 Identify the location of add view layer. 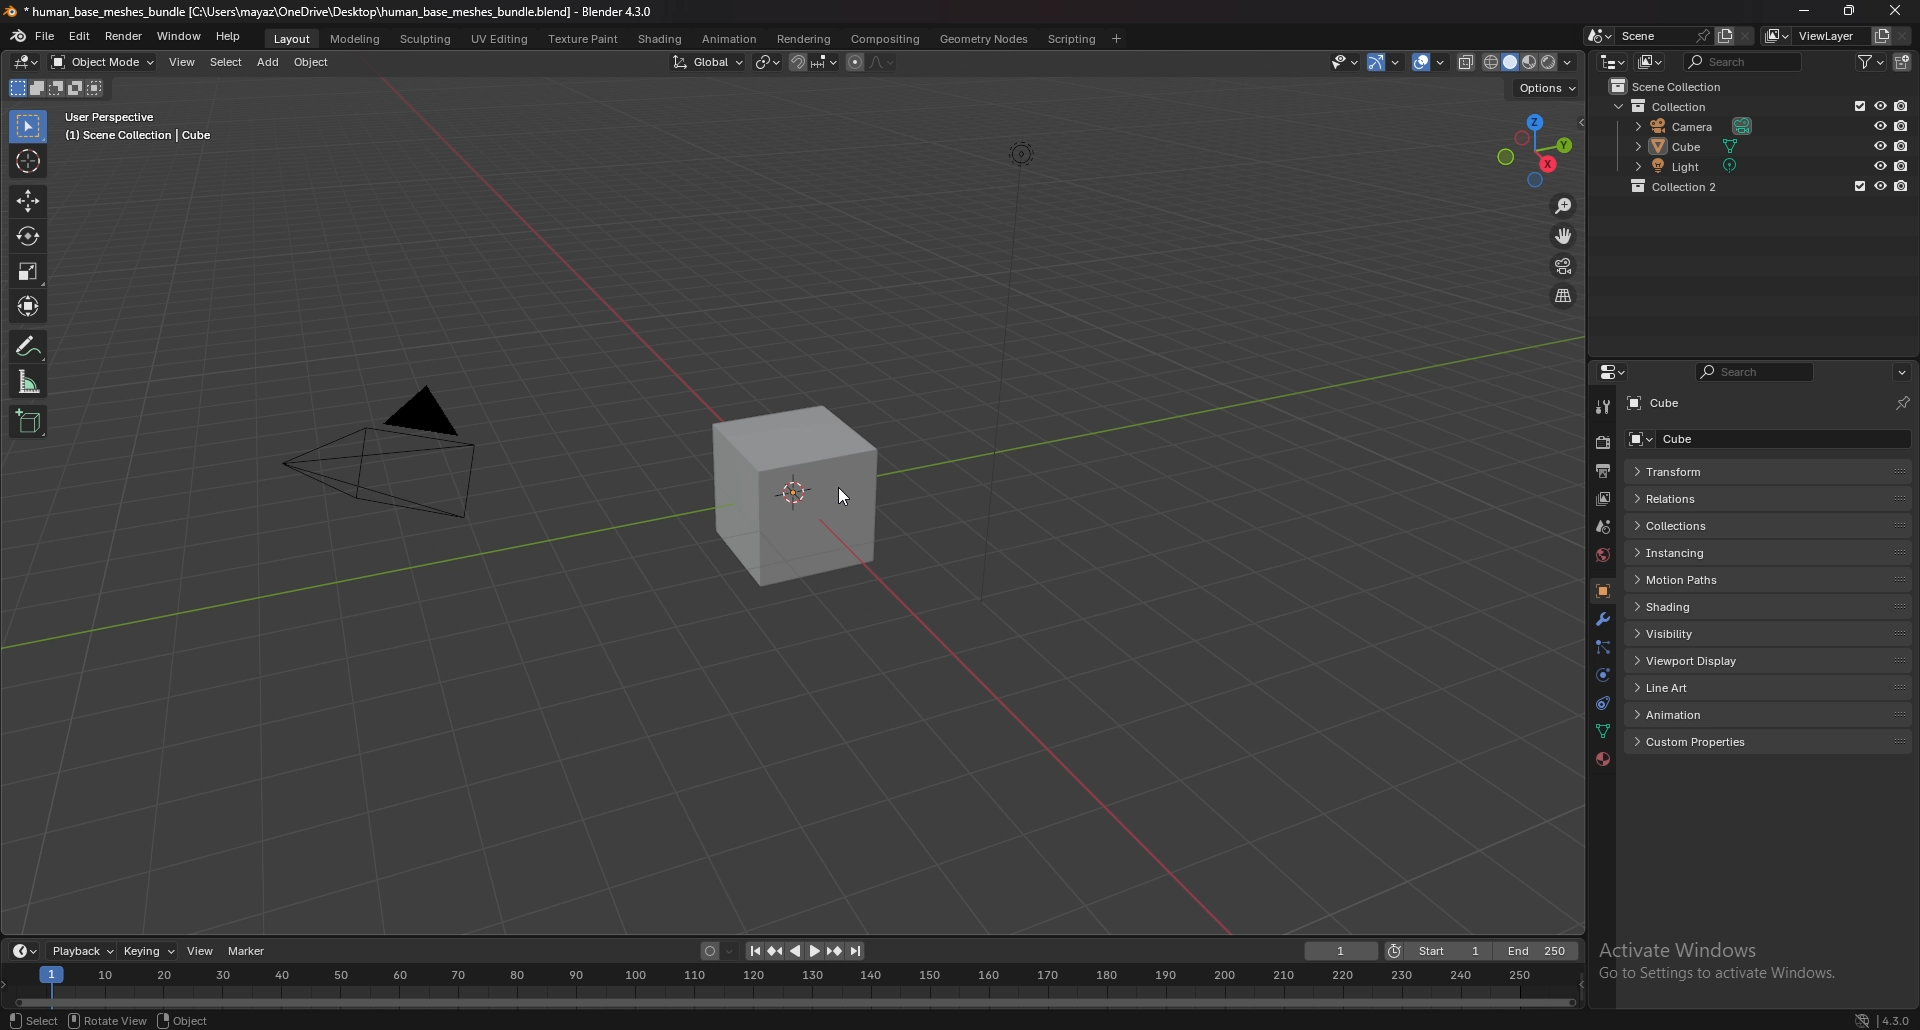
(1879, 36).